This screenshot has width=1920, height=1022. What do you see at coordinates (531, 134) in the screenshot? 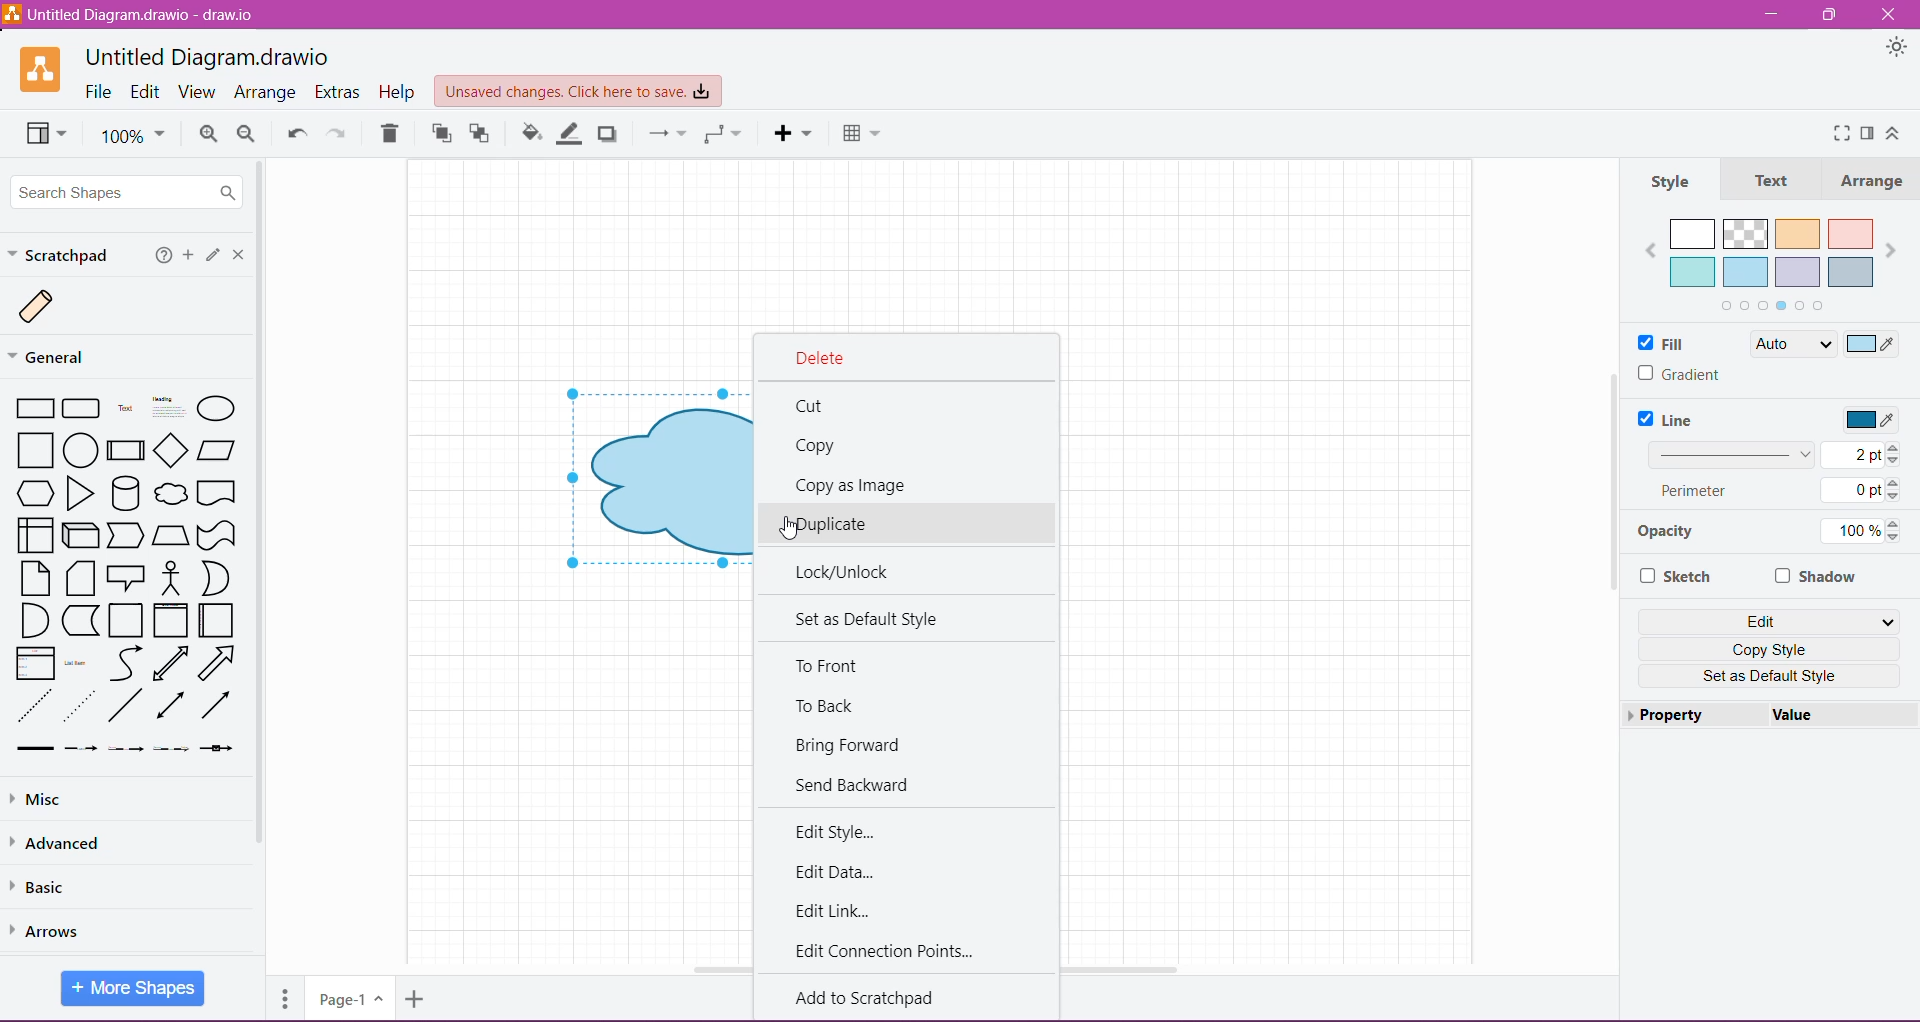
I see `Fill Color` at bounding box center [531, 134].